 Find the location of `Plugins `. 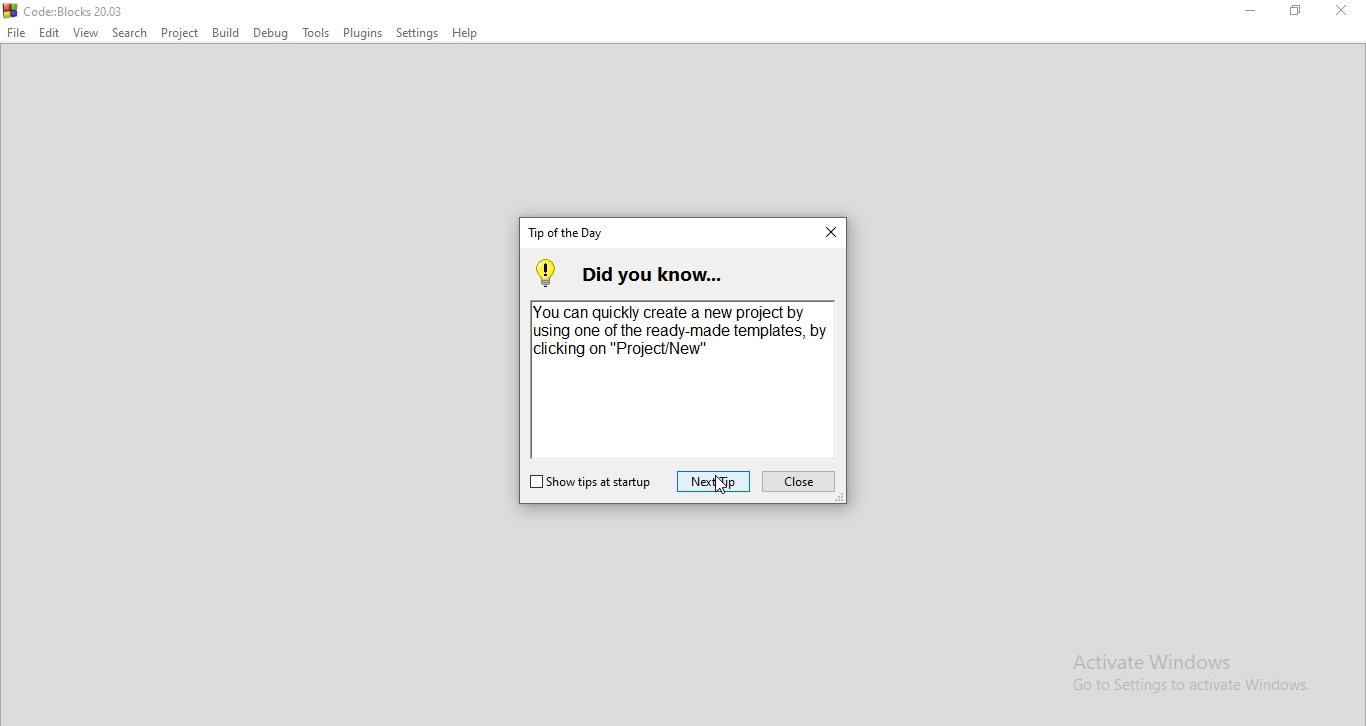

Plugins  is located at coordinates (362, 35).